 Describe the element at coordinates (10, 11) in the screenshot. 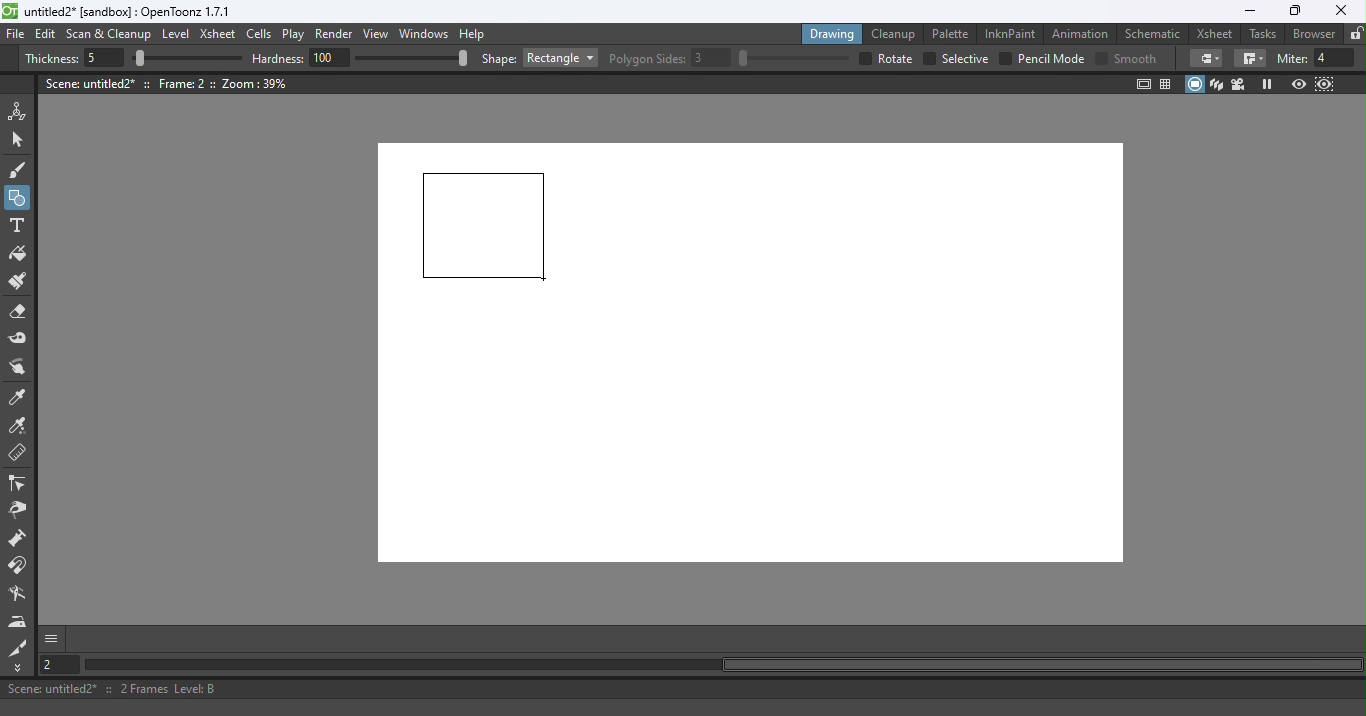

I see `logo` at that location.